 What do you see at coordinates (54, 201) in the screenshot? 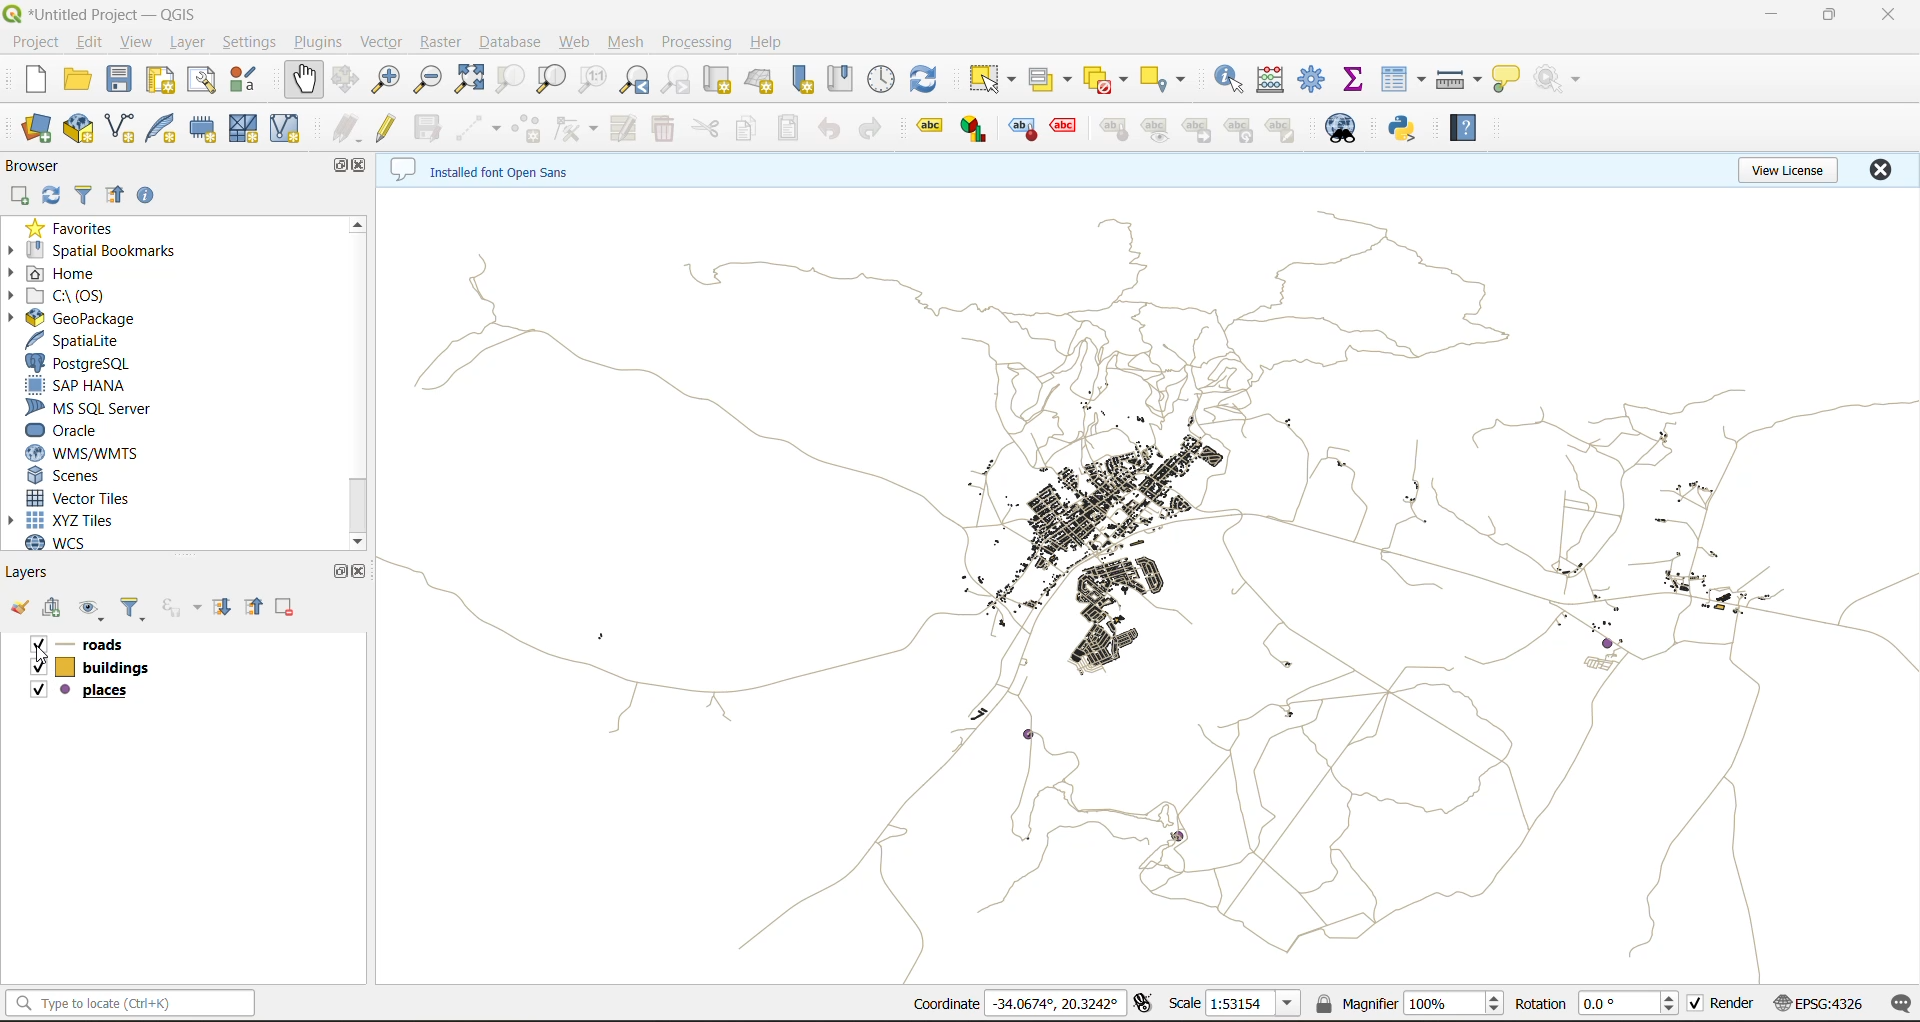
I see `refresh` at bounding box center [54, 201].